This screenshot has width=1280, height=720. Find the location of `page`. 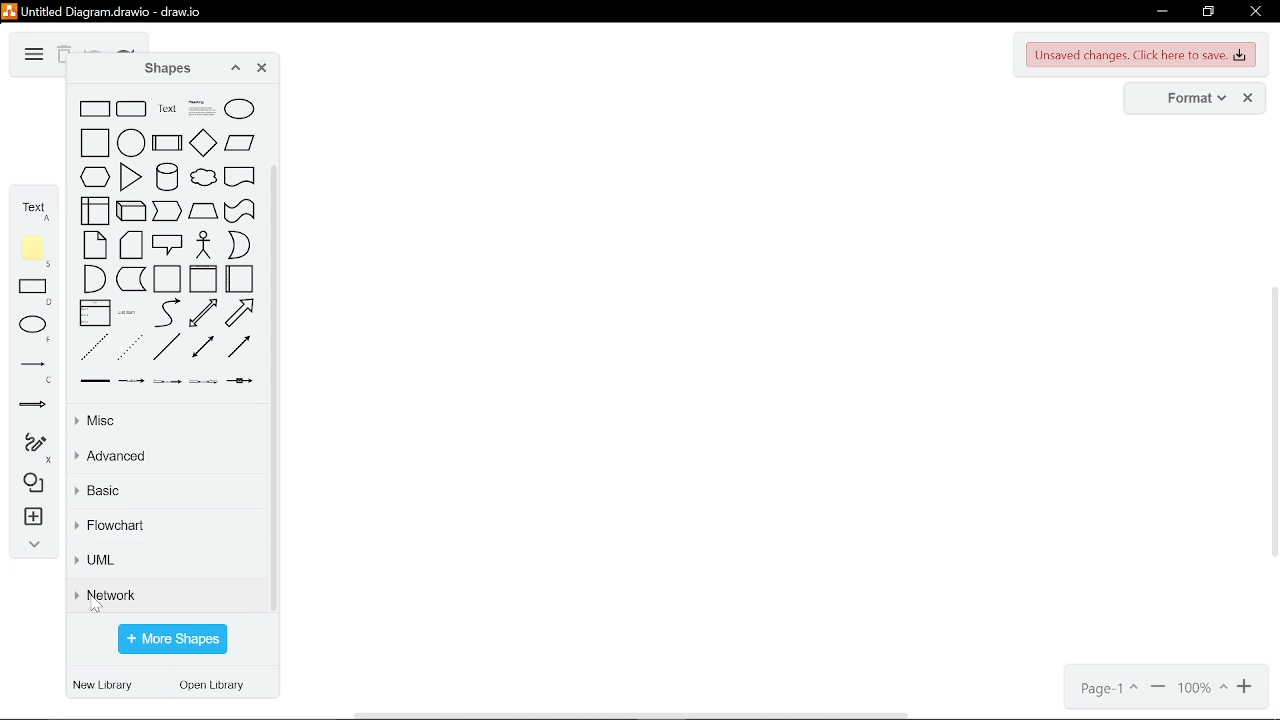

page is located at coordinates (1107, 689).